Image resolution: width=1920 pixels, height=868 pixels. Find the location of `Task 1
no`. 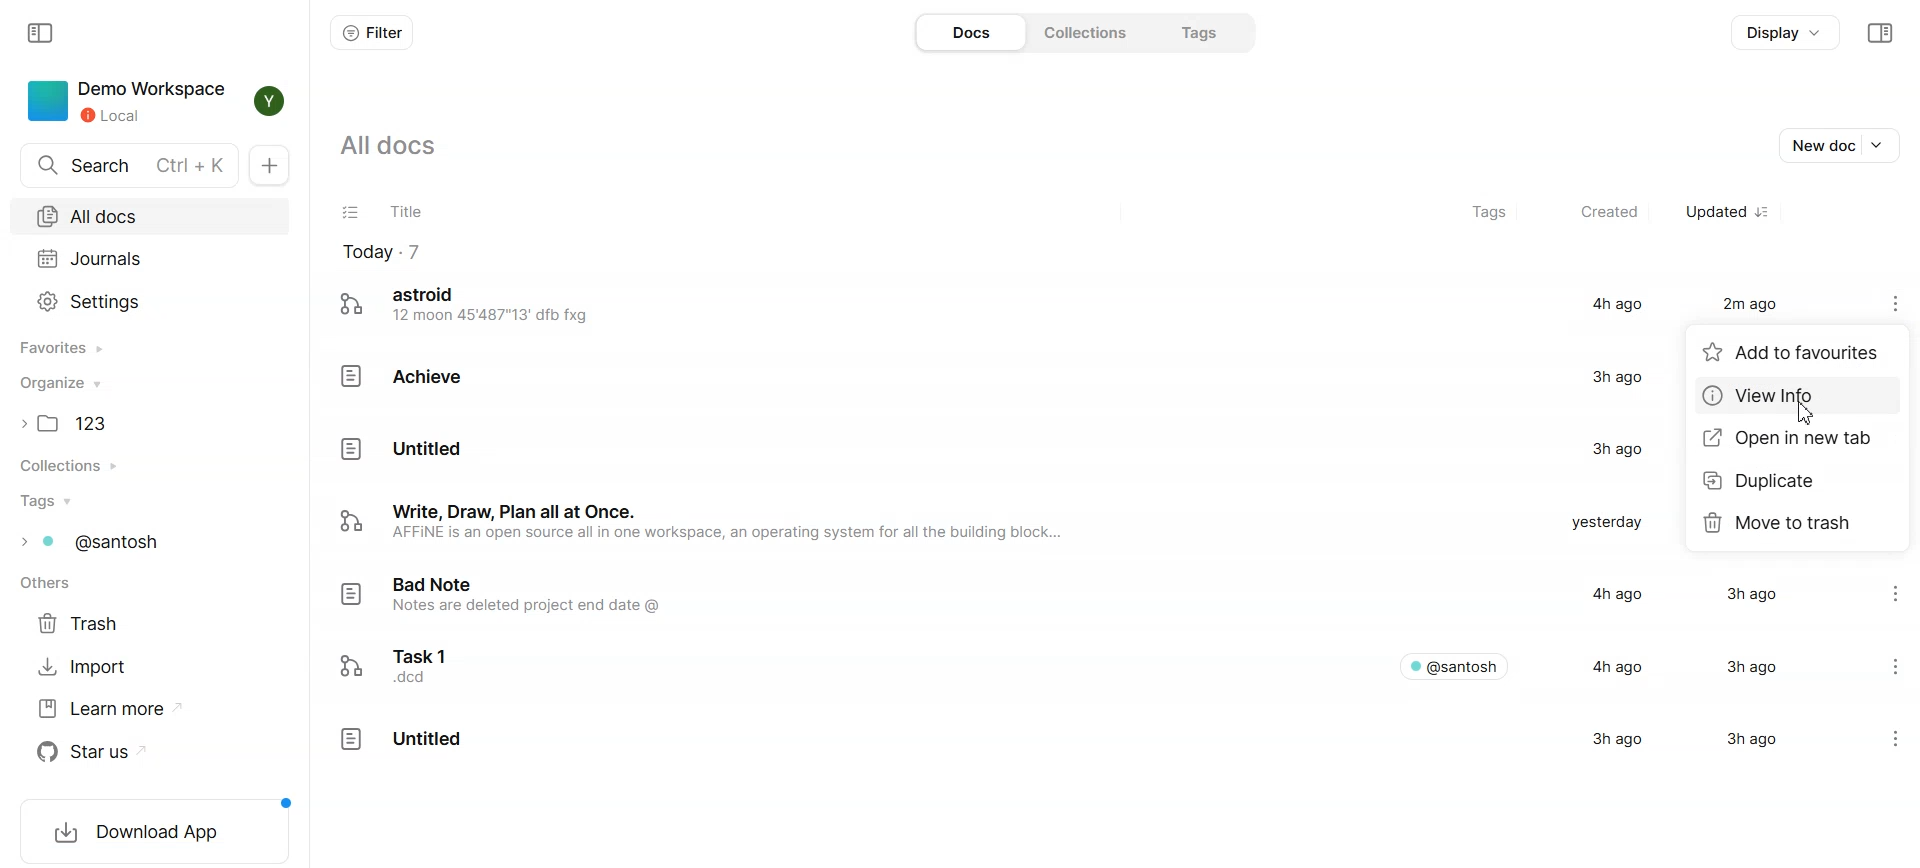

Task 1
no is located at coordinates (412, 666).